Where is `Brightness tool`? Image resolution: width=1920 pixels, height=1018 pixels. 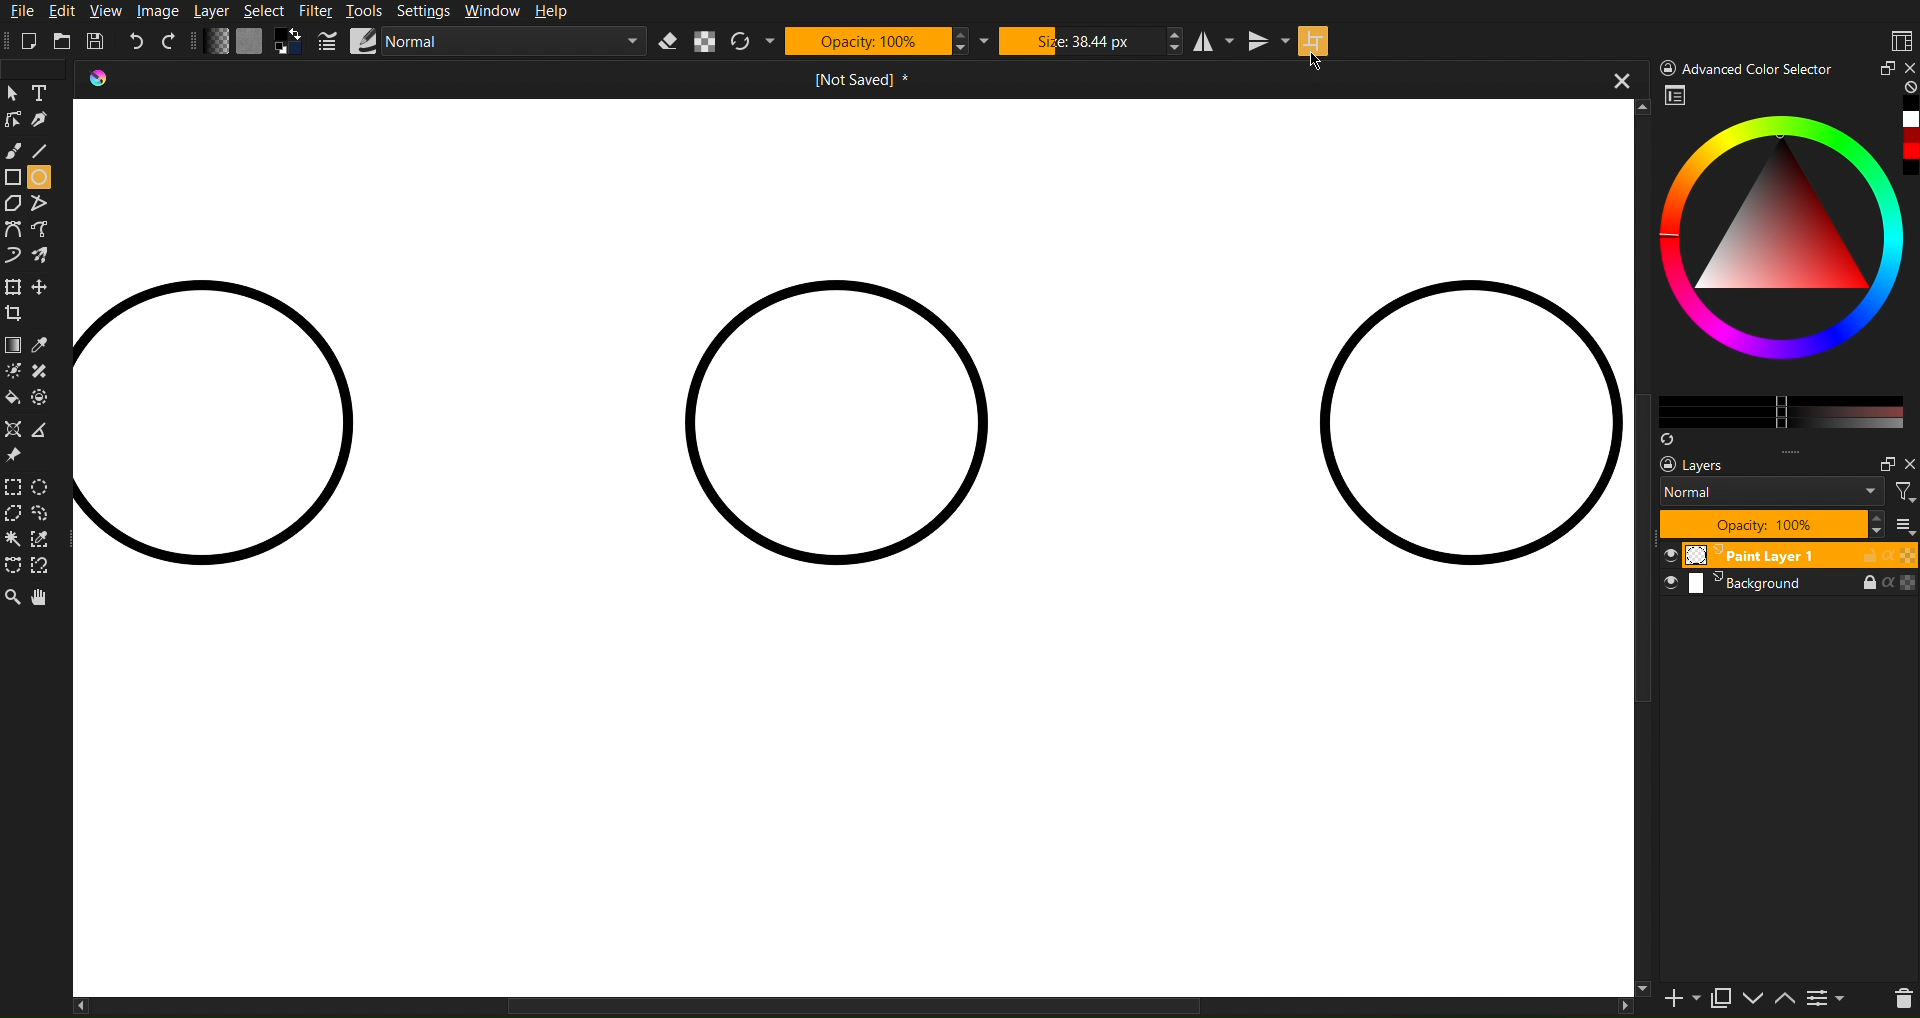 Brightness tool is located at coordinates (12, 374).